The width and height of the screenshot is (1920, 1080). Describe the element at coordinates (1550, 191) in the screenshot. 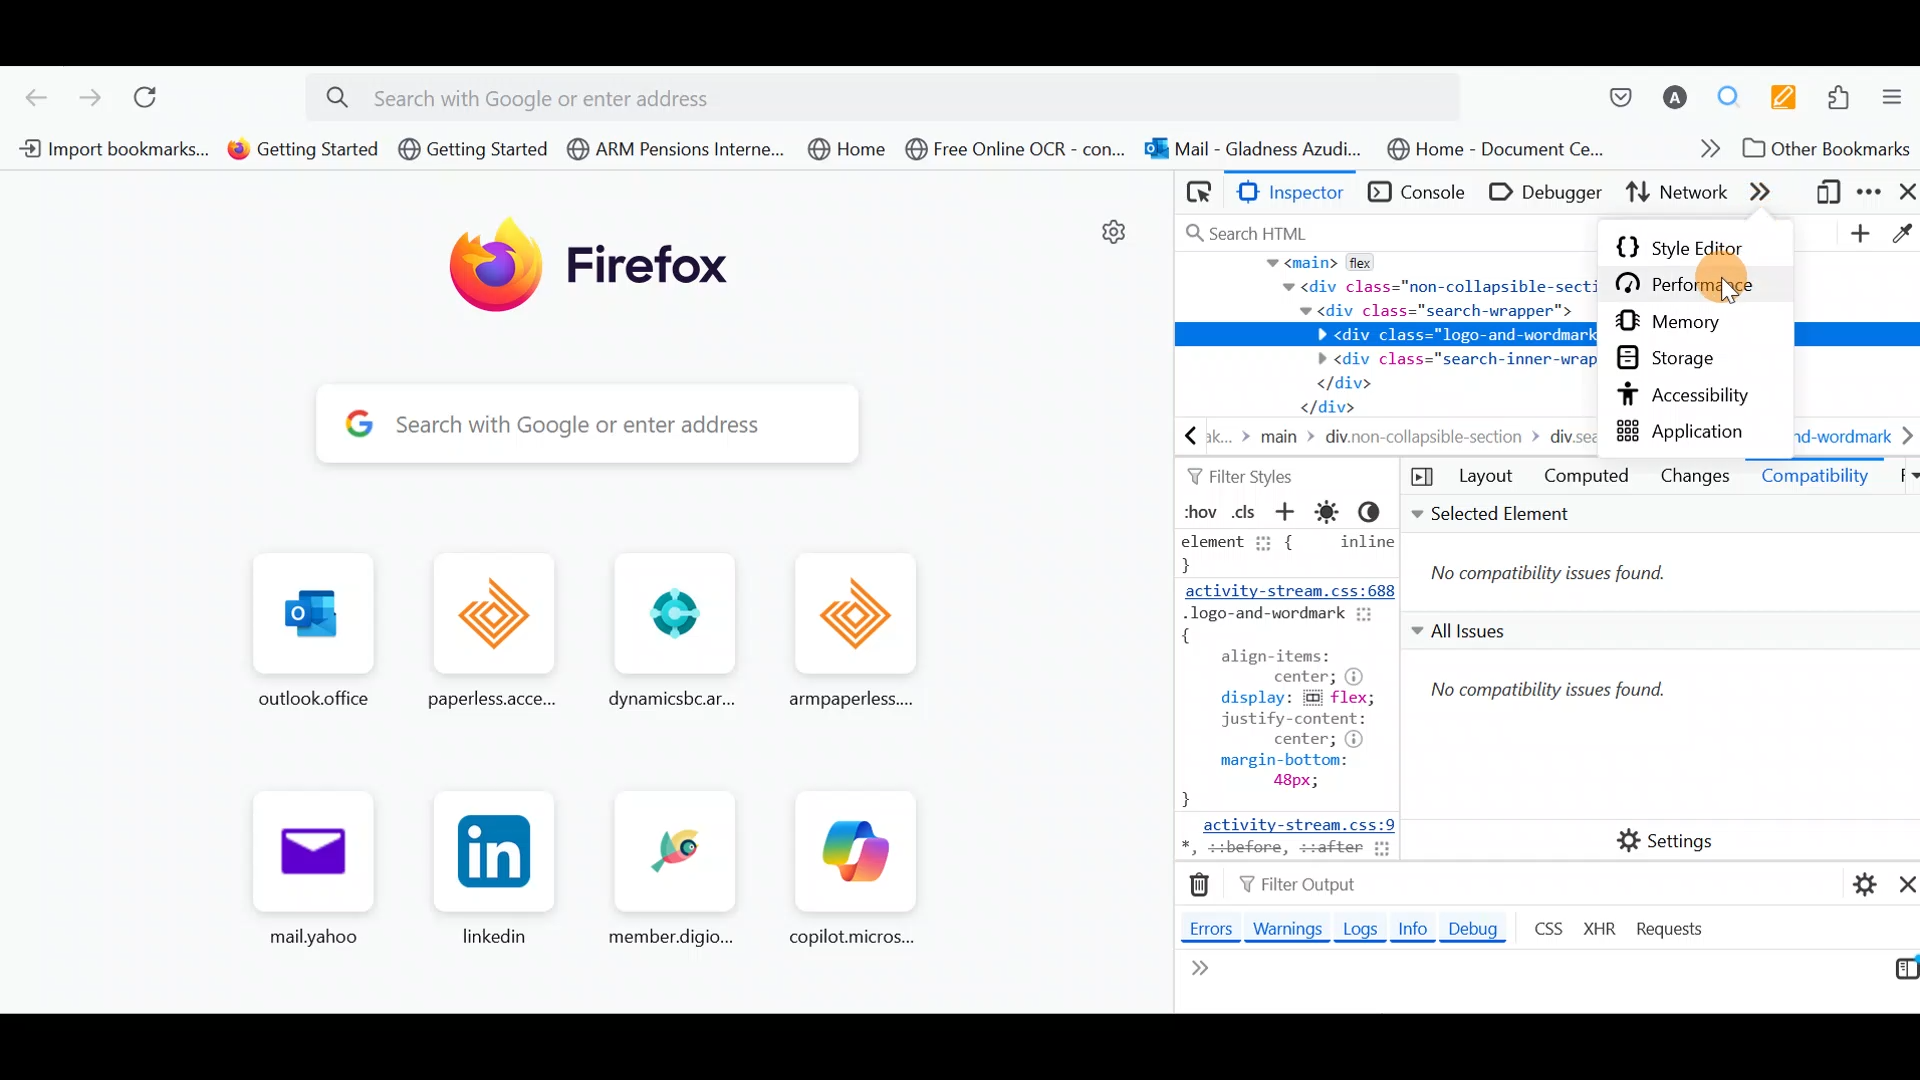

I see `Debugger` at that location.